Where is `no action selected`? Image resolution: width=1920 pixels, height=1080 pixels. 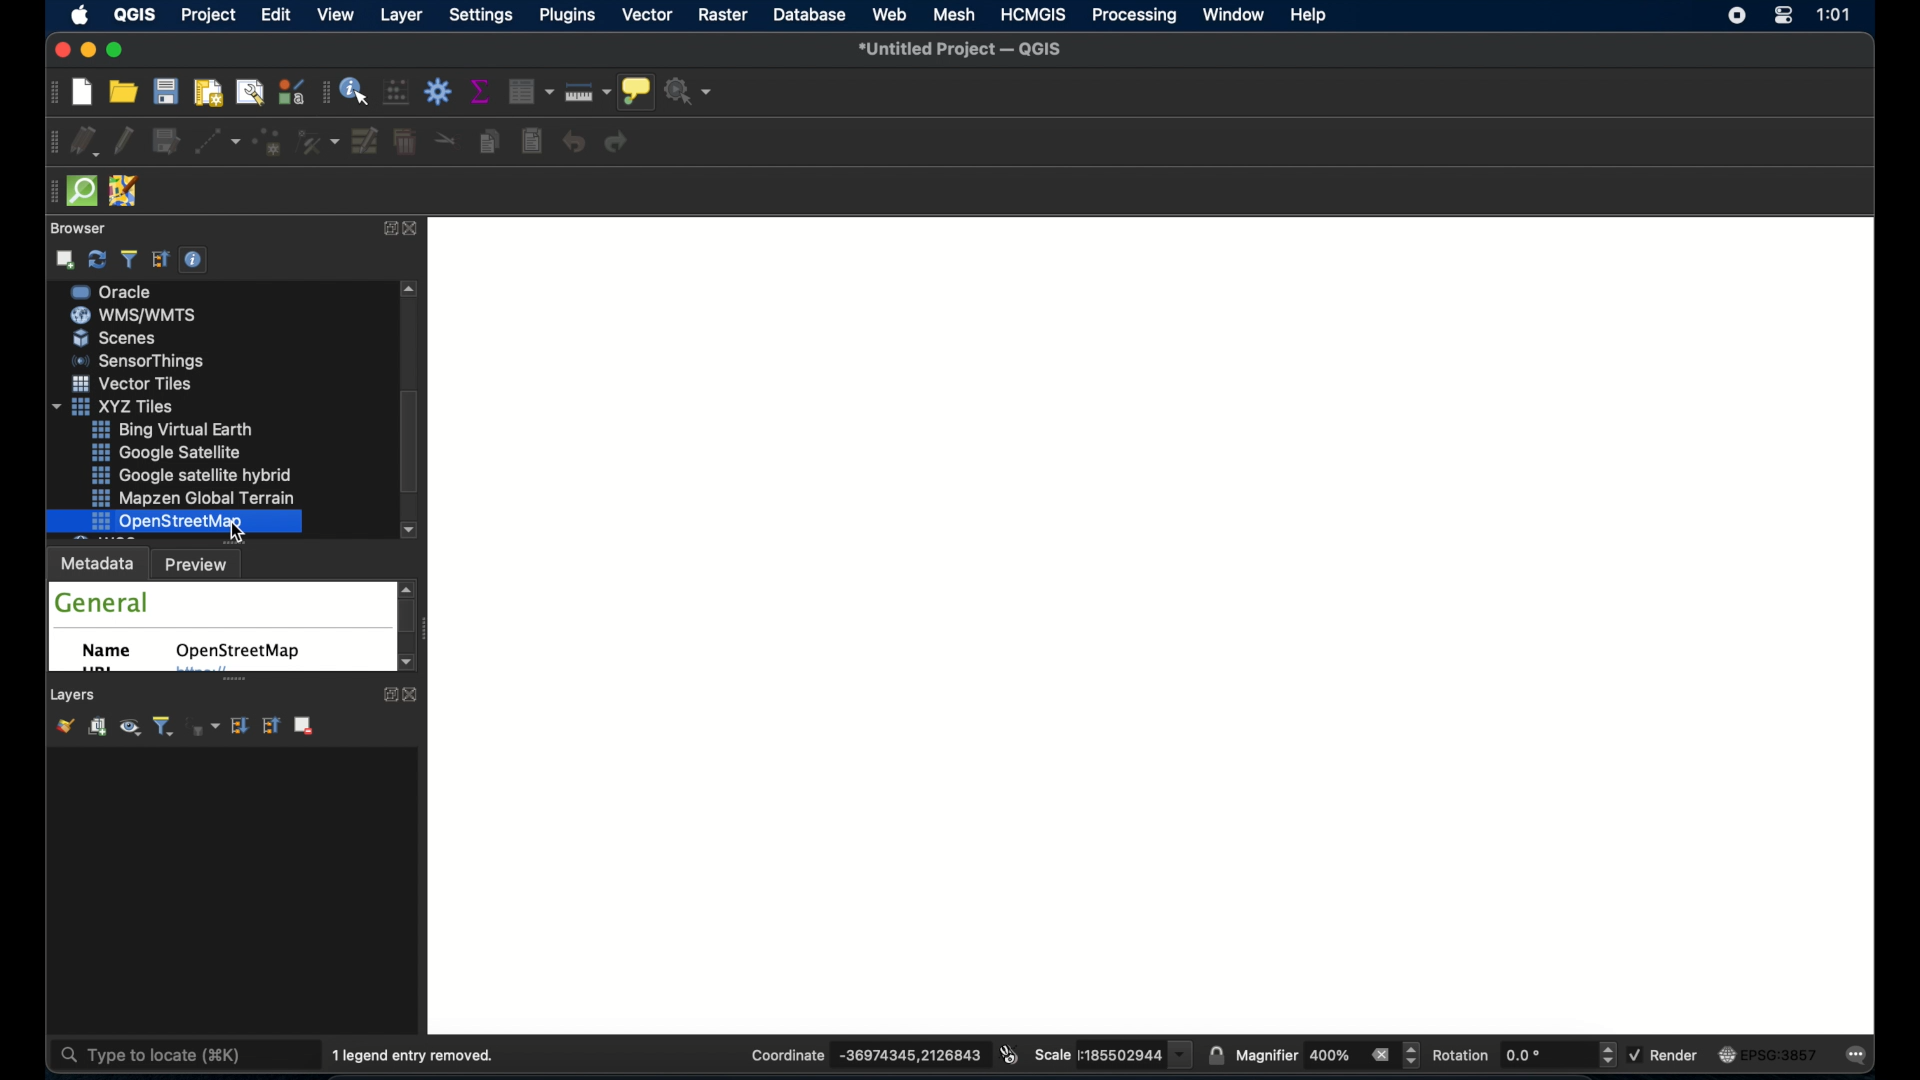
no action selected is located at coordinates (690, 94).